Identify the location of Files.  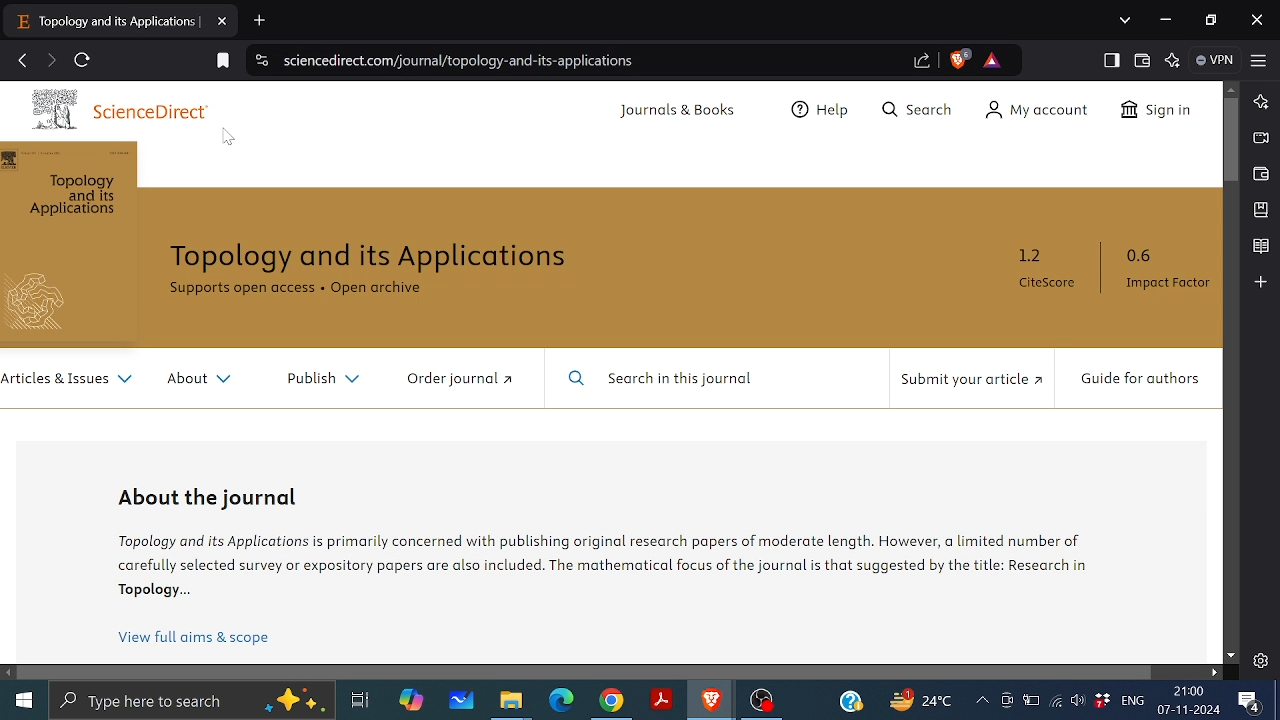
(511, 703).